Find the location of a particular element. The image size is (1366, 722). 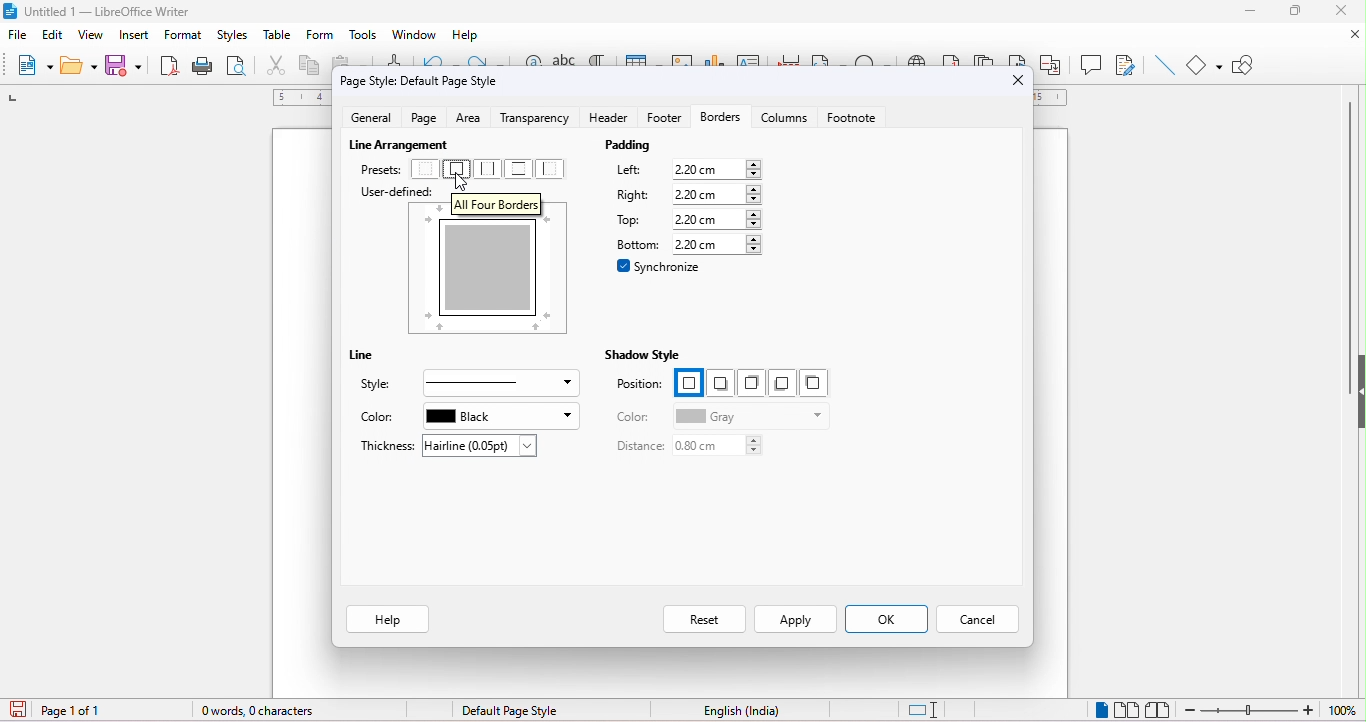

2.20 cm is located at coordinates (720, 194).